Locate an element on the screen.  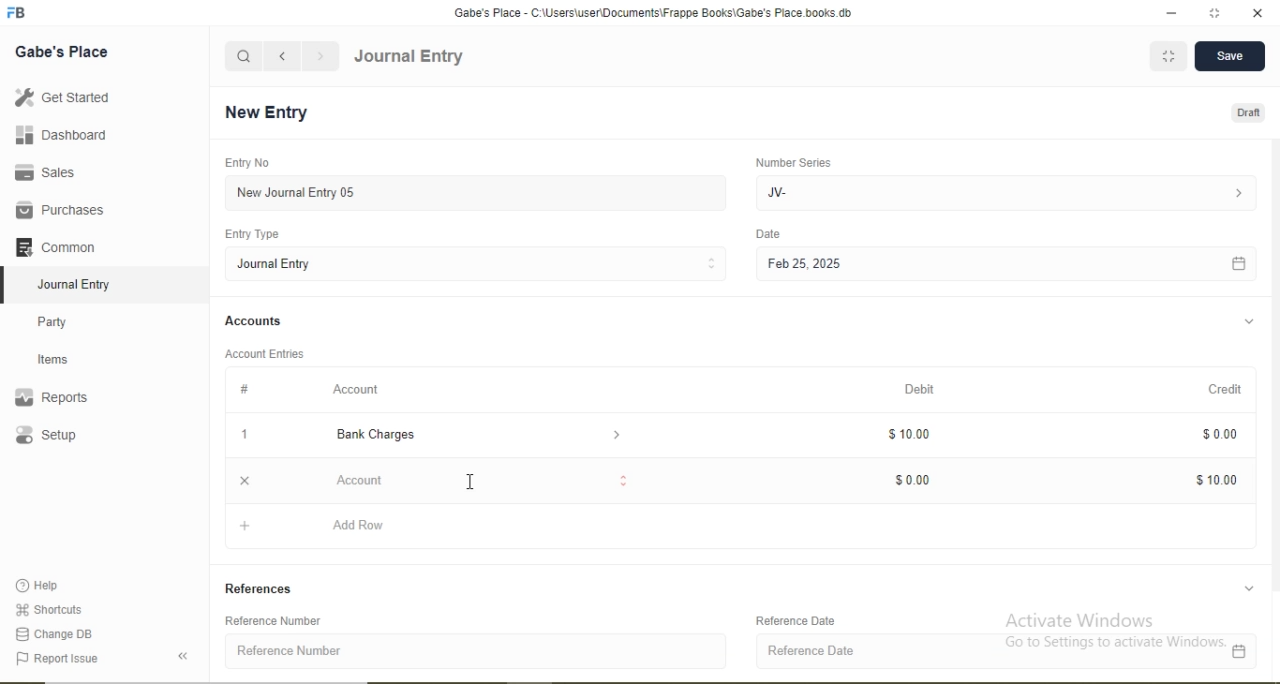
JV- is located at coordinates (1003, 191).